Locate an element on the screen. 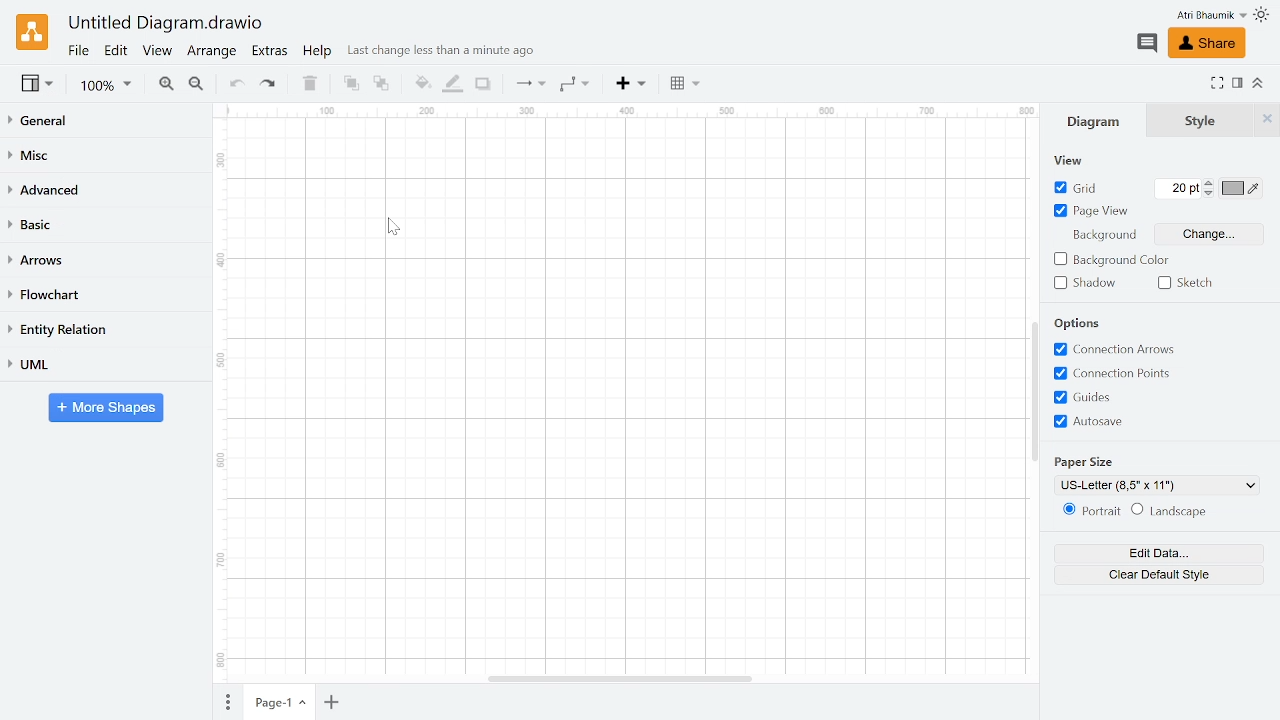 This screenshot has height=720, width=1280. Sketch is located at coordinates (1183, 282).